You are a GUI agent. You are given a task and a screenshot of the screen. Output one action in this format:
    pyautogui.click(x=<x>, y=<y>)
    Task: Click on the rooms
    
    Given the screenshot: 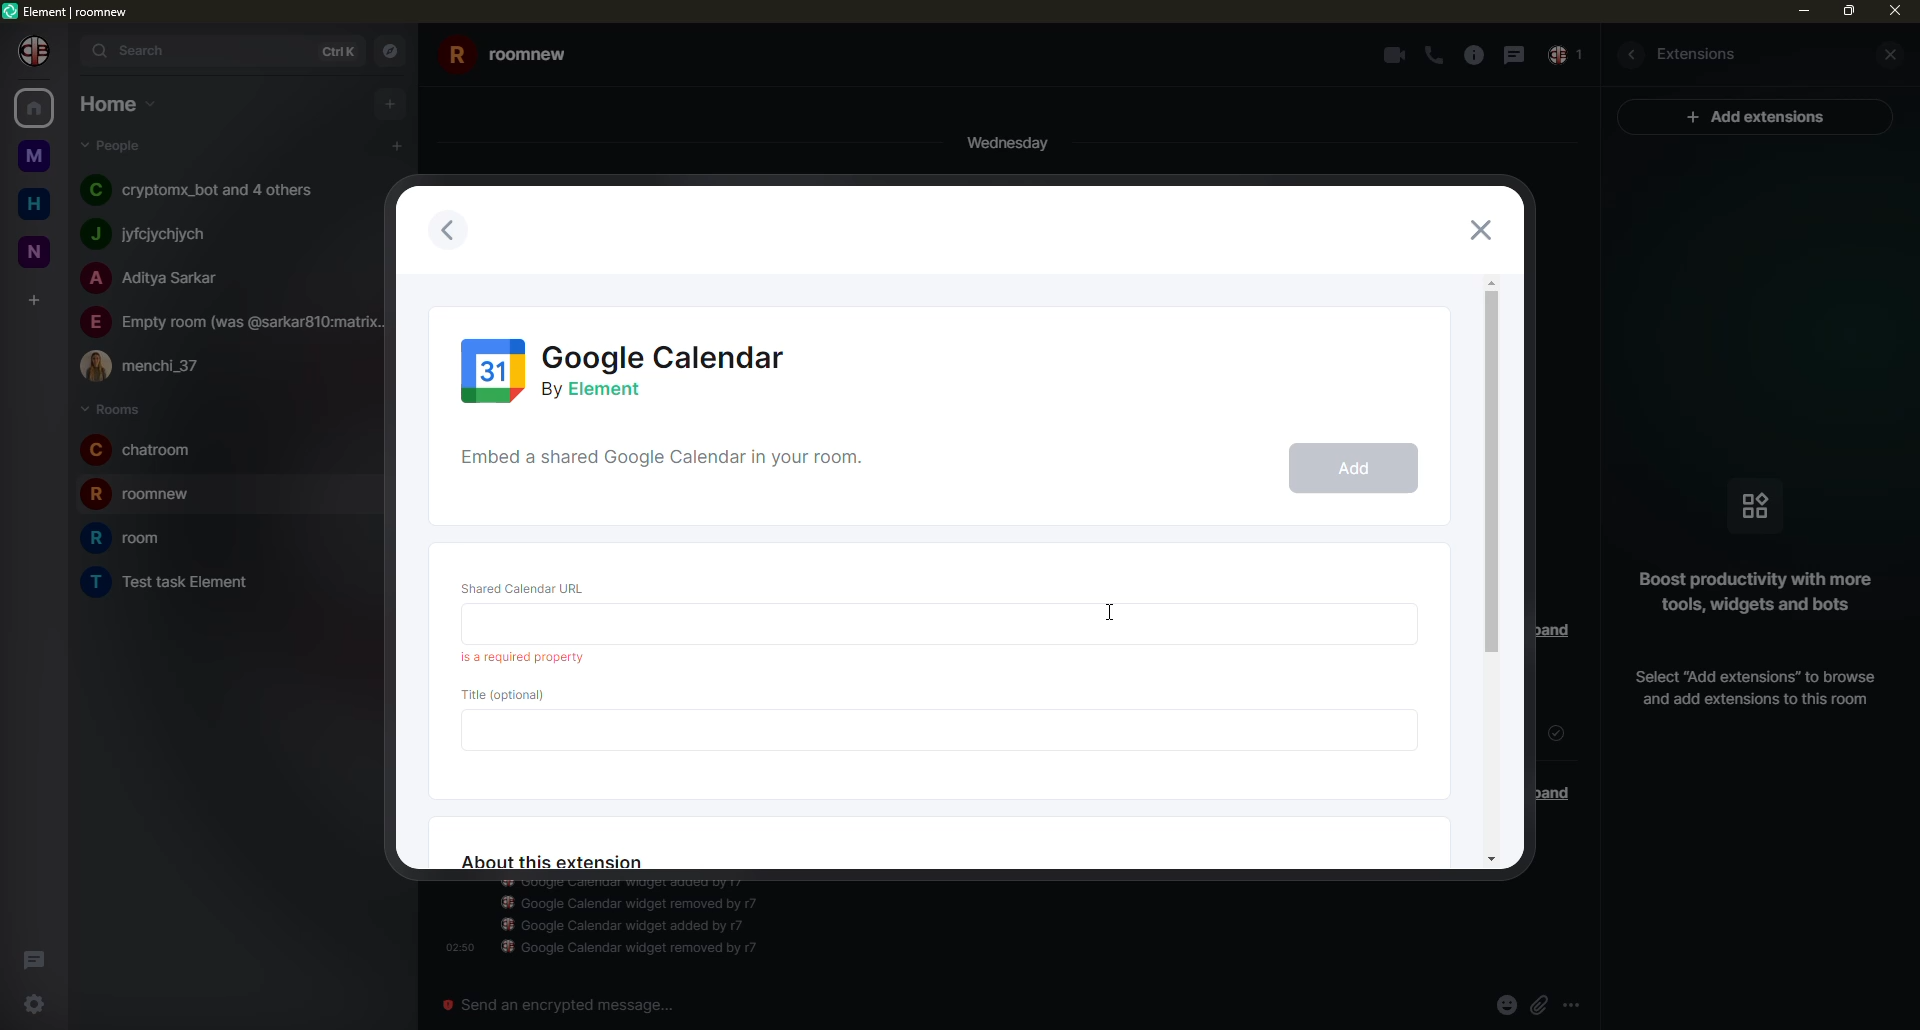 What is the action you would take?
    pyautogui.click(x=111, y=408)
    